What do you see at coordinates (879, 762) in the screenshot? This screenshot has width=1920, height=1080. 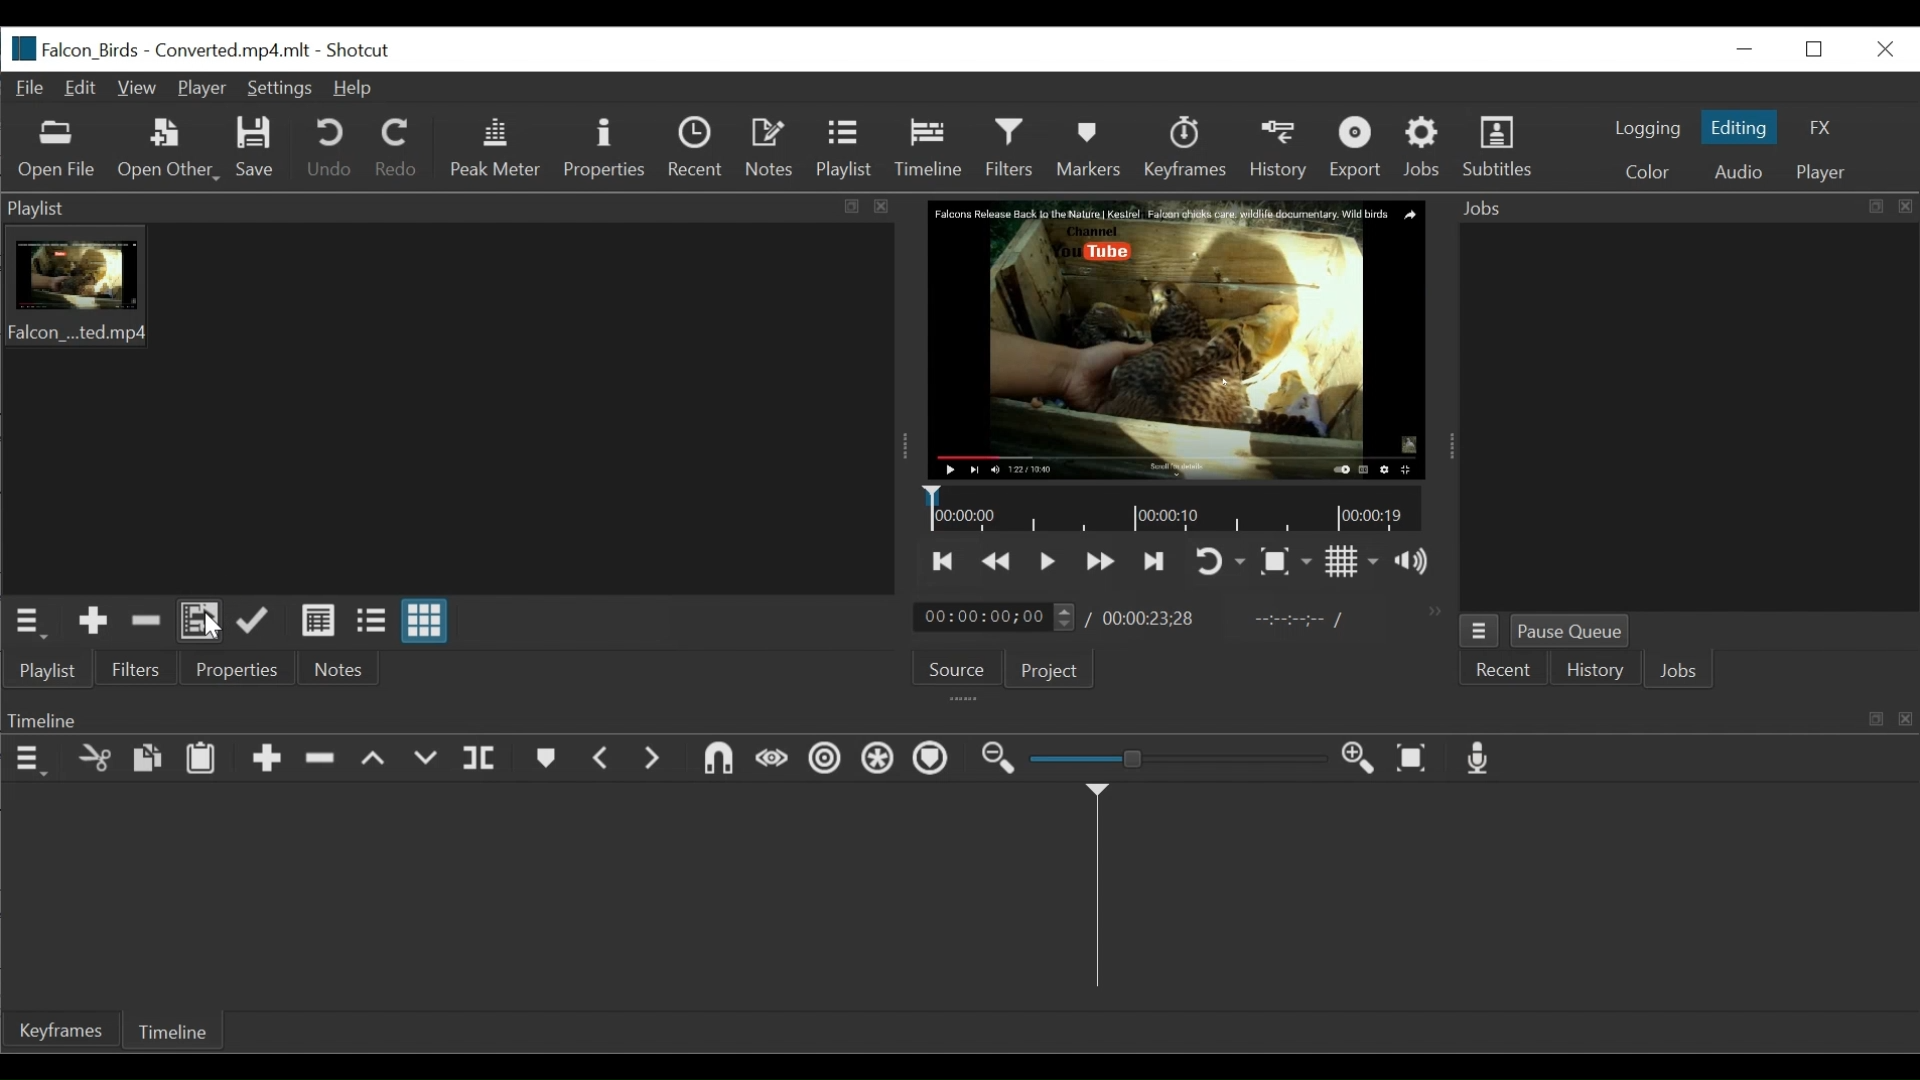 I see `Ripple all tracks` at bounding box center [879, 762].